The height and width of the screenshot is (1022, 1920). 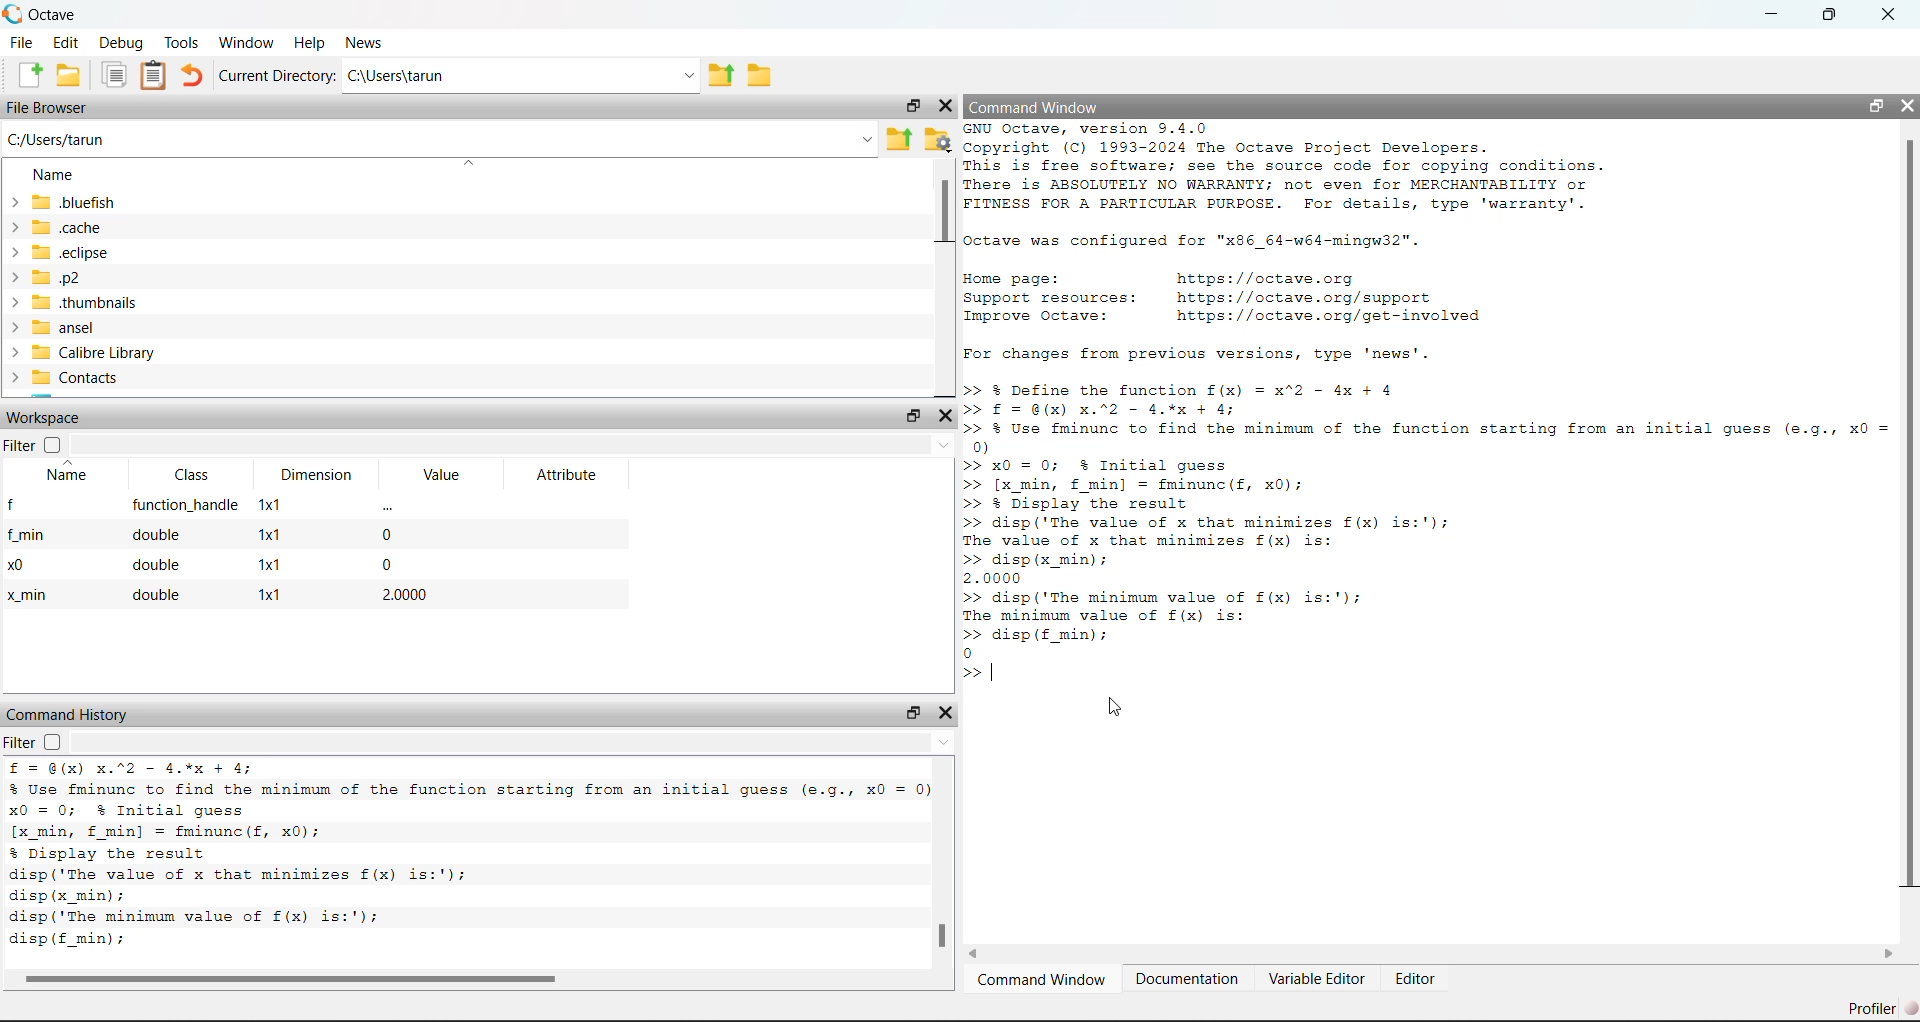 What do you see at coordinates (307, 39) in the screenshot?
I see `Help` at bounding box center [307, 39].